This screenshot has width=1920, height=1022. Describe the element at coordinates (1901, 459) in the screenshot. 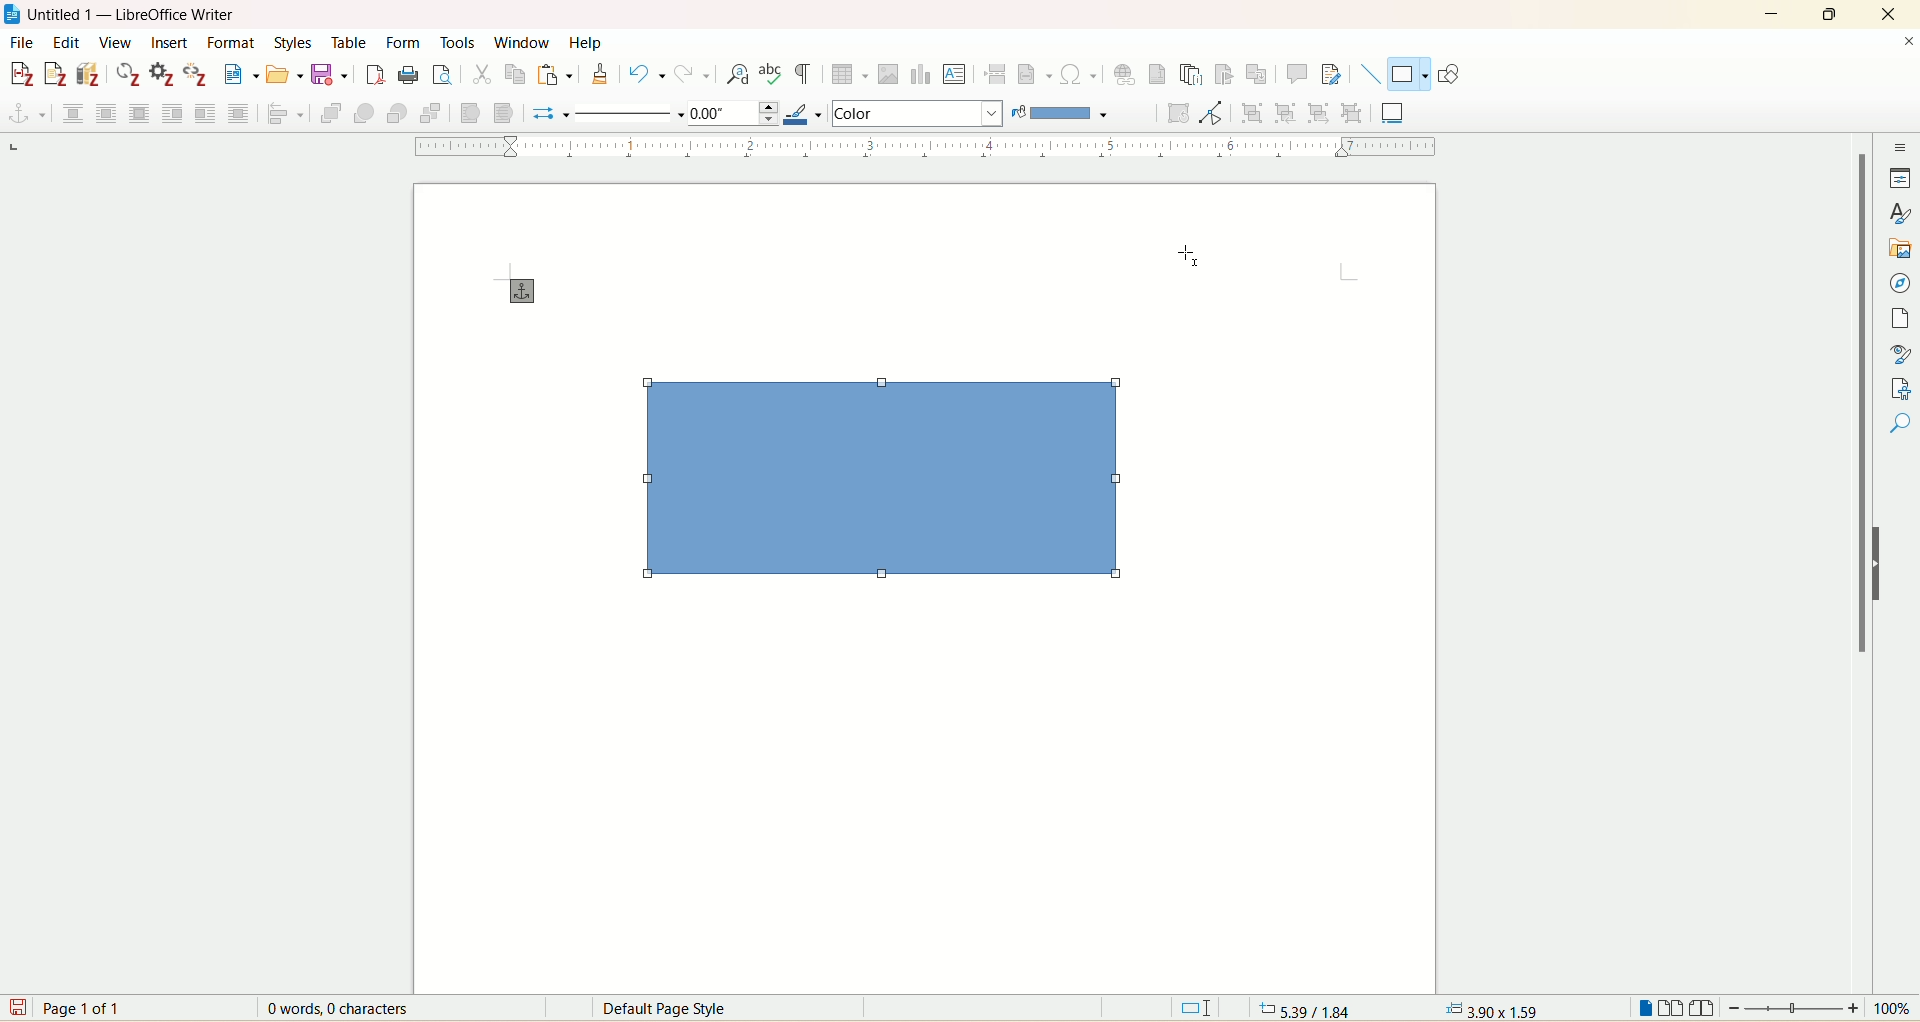

I see `find` at that location.